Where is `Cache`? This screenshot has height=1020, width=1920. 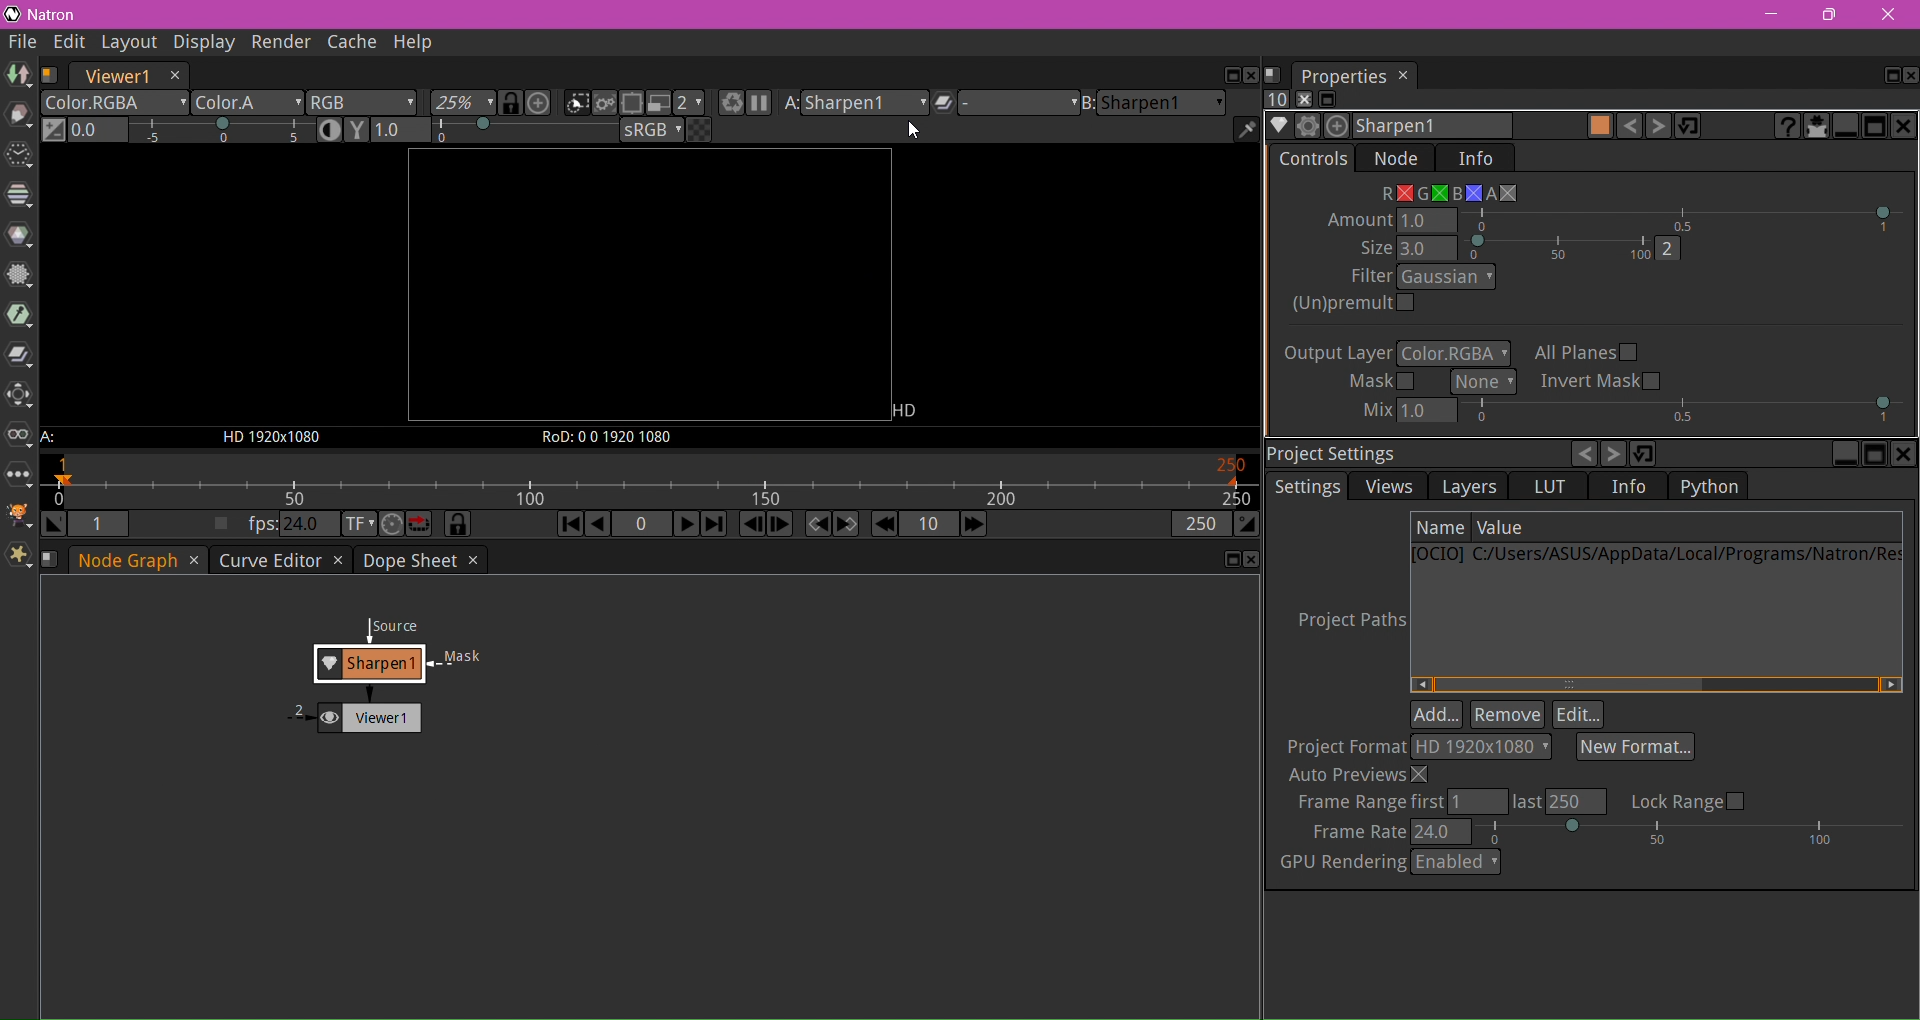
Cache is located at coordinates (350, 44).